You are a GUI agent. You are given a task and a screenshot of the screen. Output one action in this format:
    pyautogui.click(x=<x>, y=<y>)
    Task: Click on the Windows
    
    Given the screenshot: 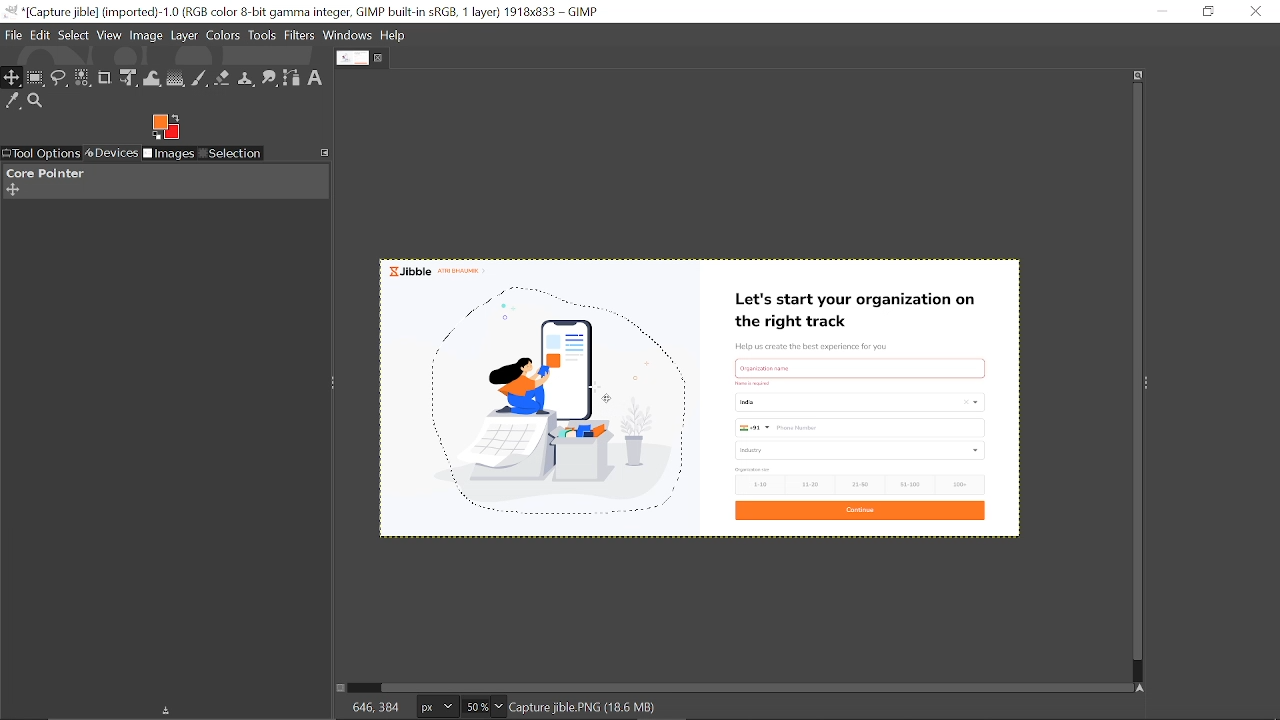 What is the action you would take?
    pyautogui.click(x=347, y=35)
    